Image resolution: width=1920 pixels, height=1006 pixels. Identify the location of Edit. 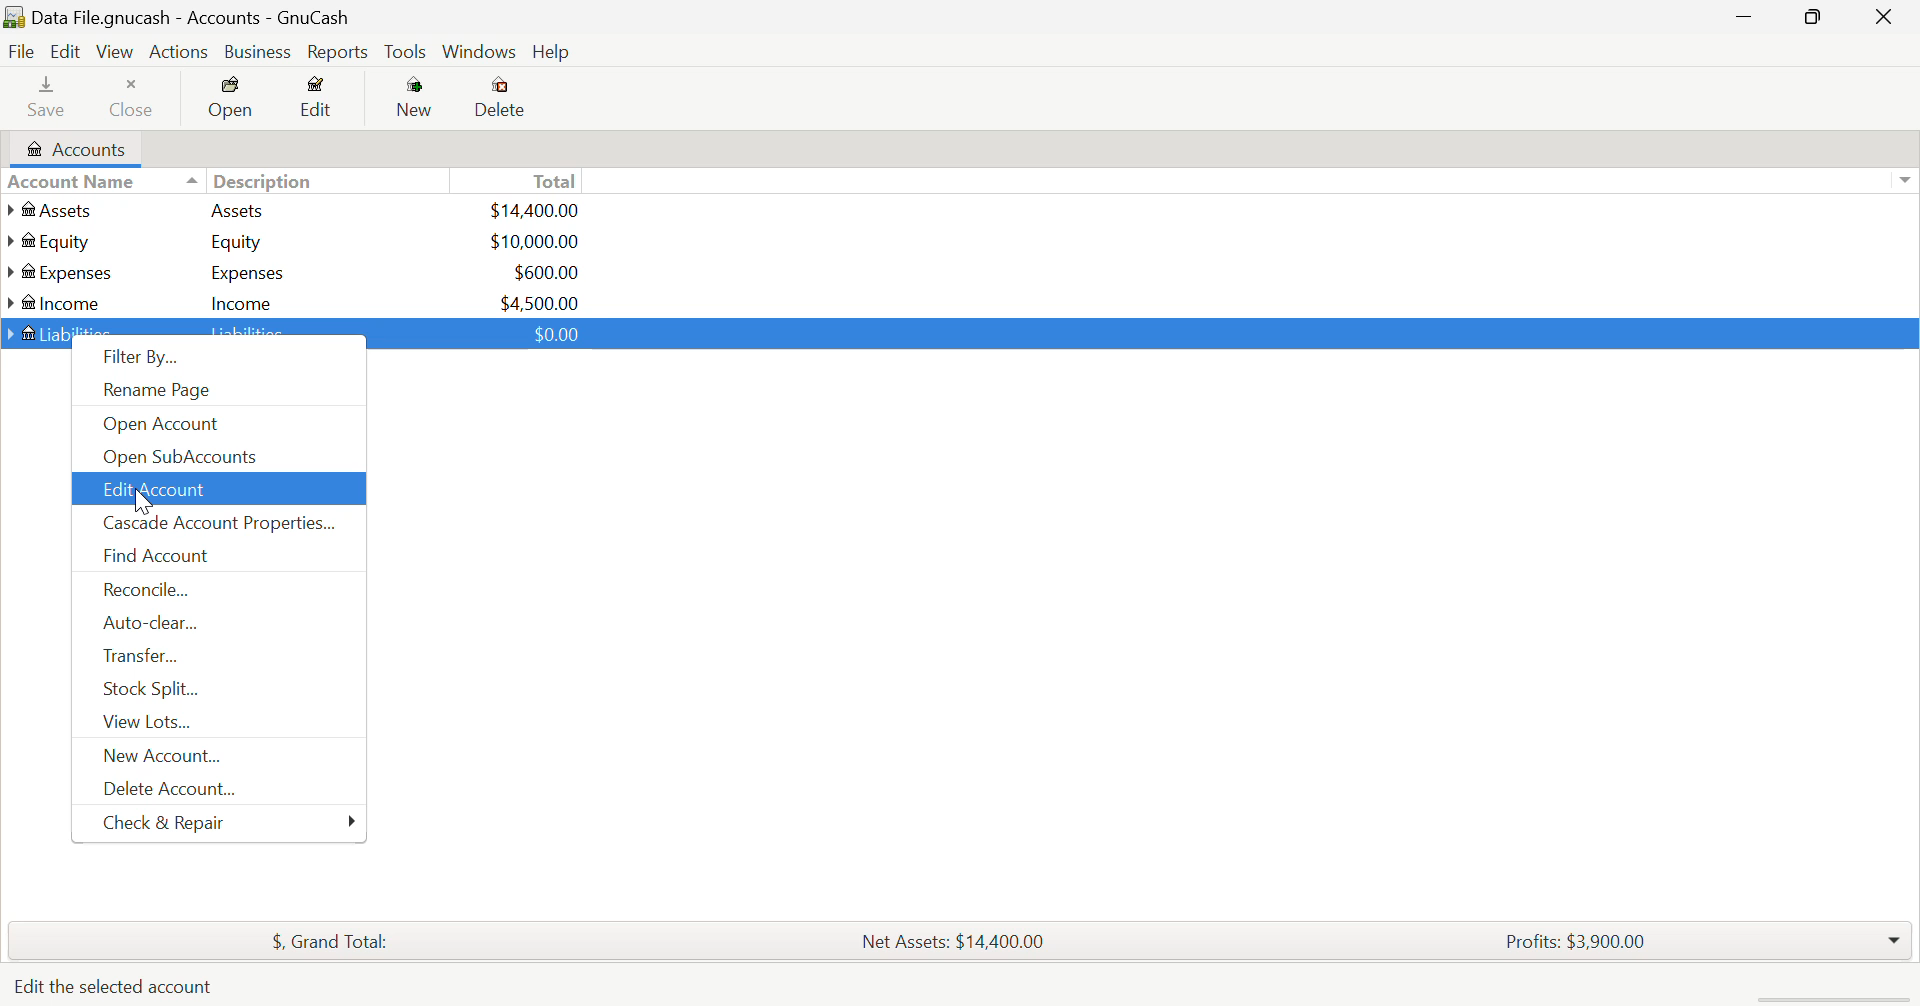
(317, 101).